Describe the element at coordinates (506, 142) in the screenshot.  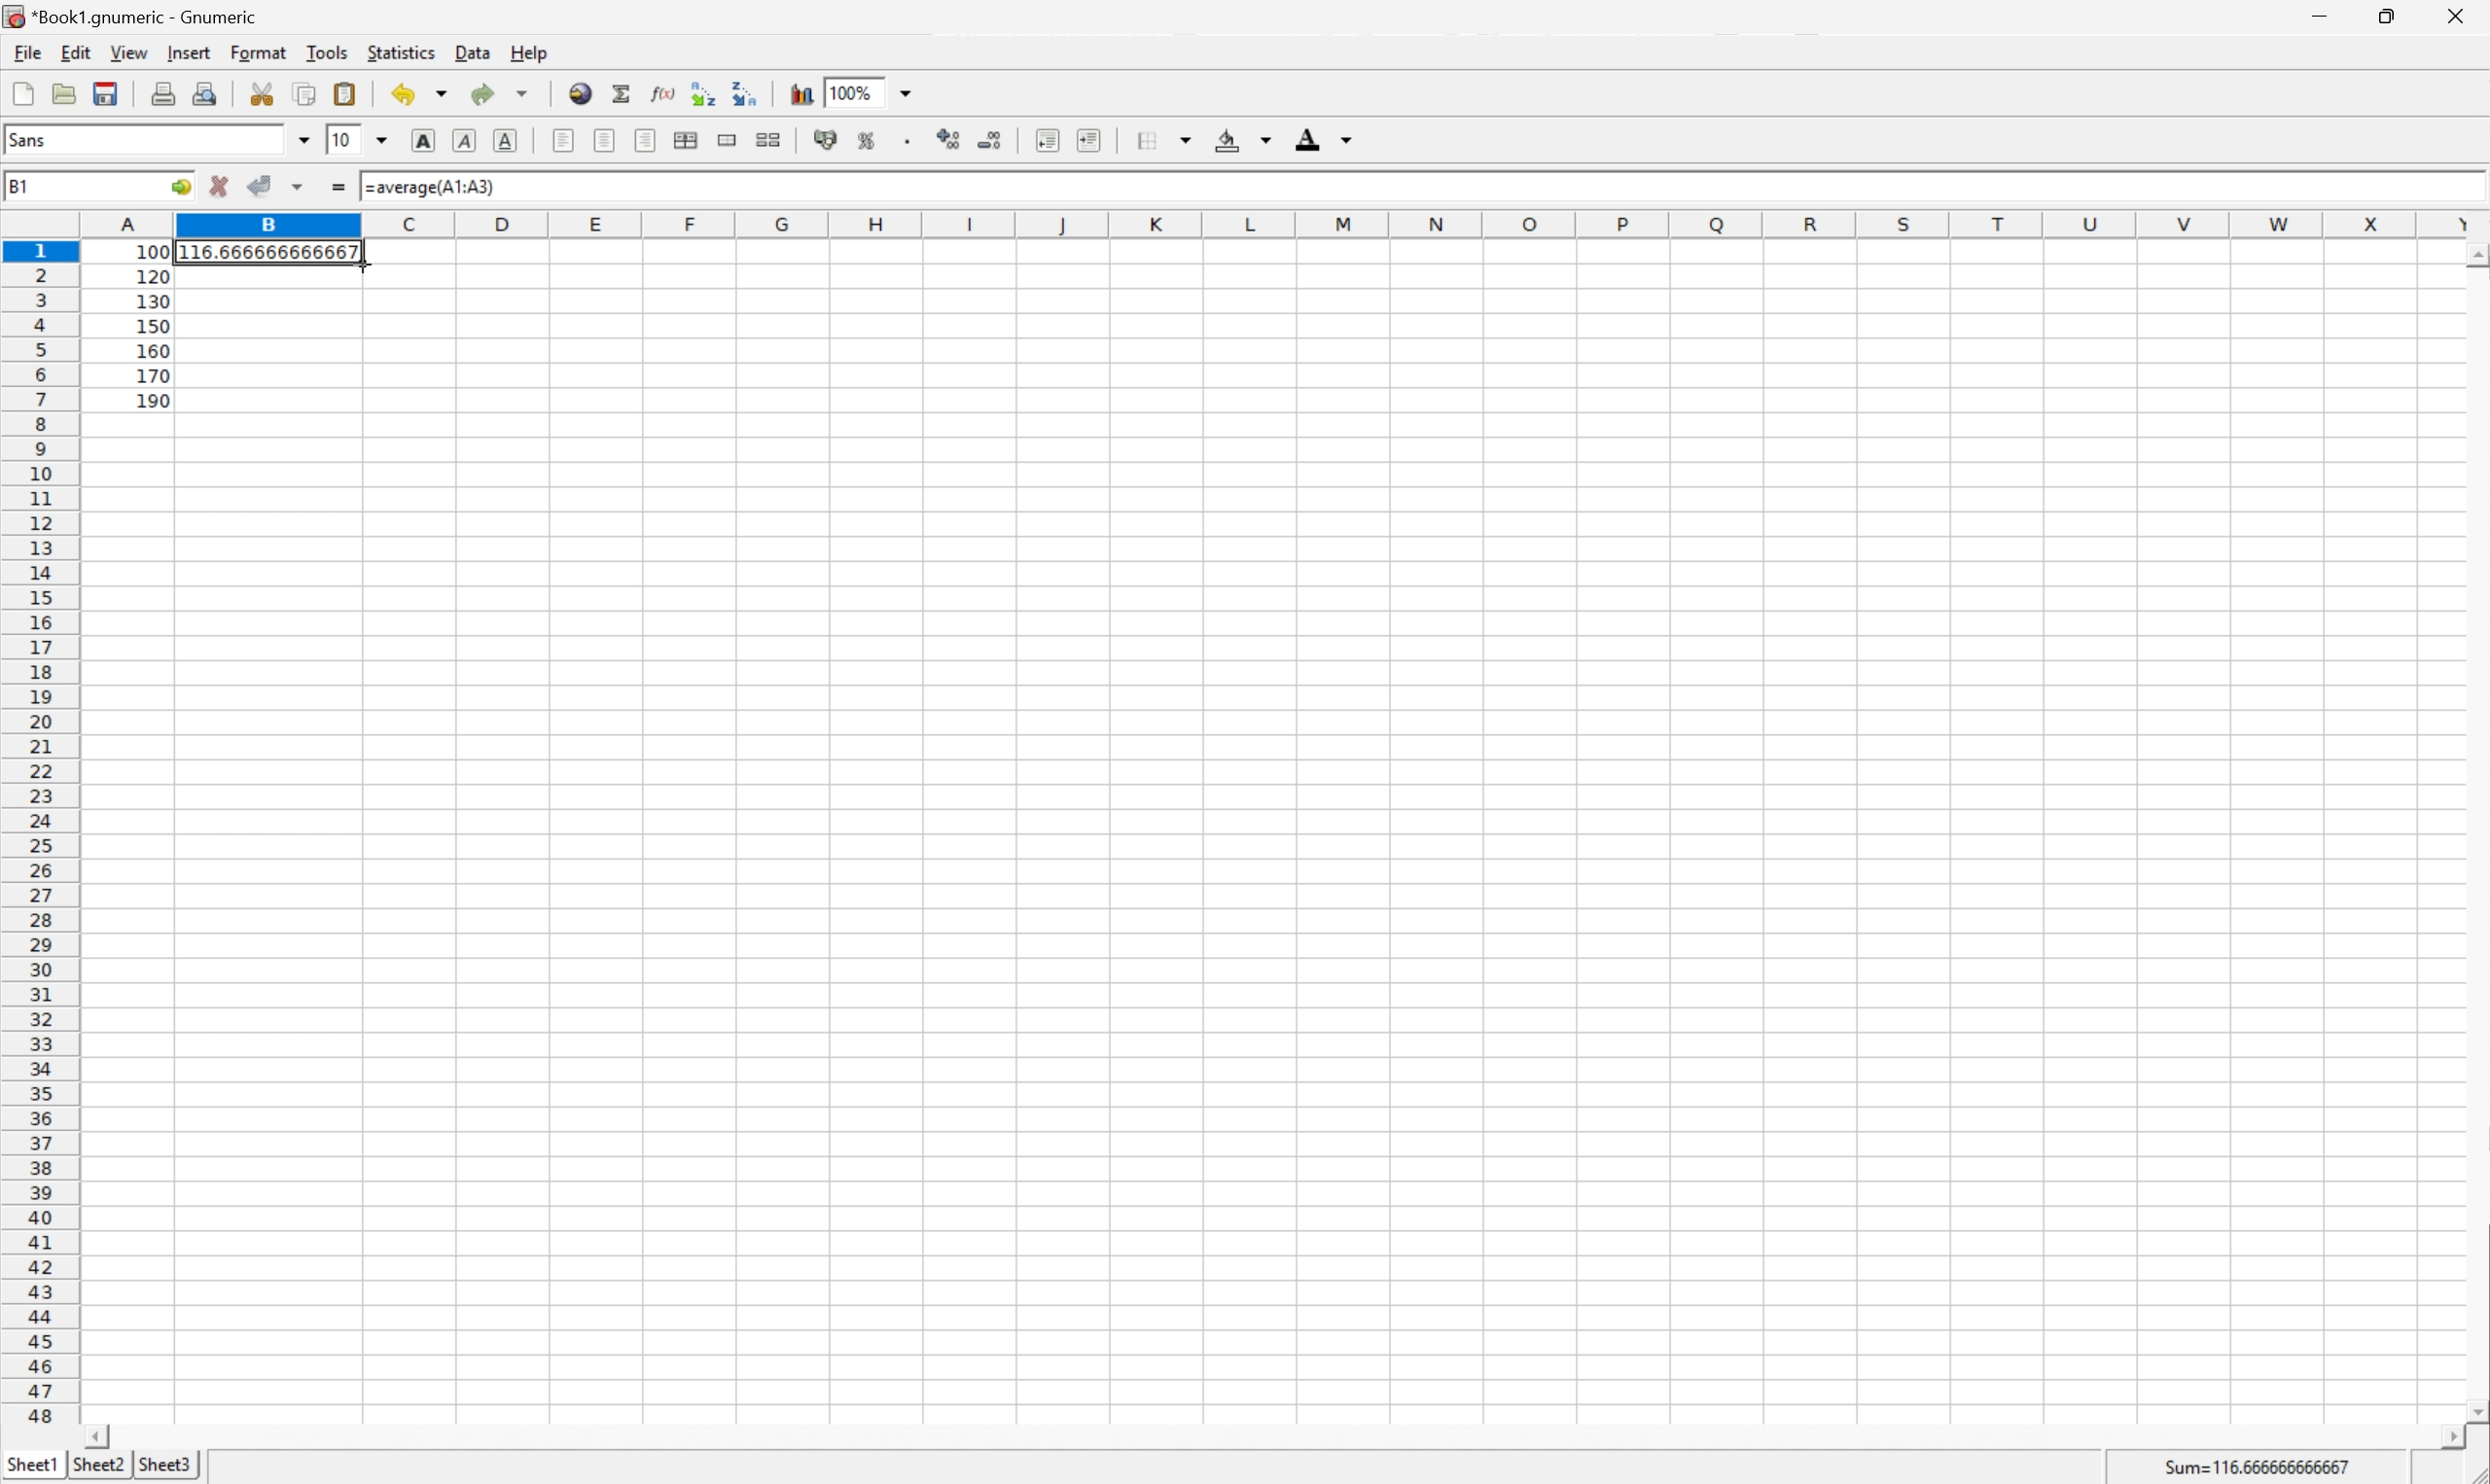
I see `Underline` at that location.